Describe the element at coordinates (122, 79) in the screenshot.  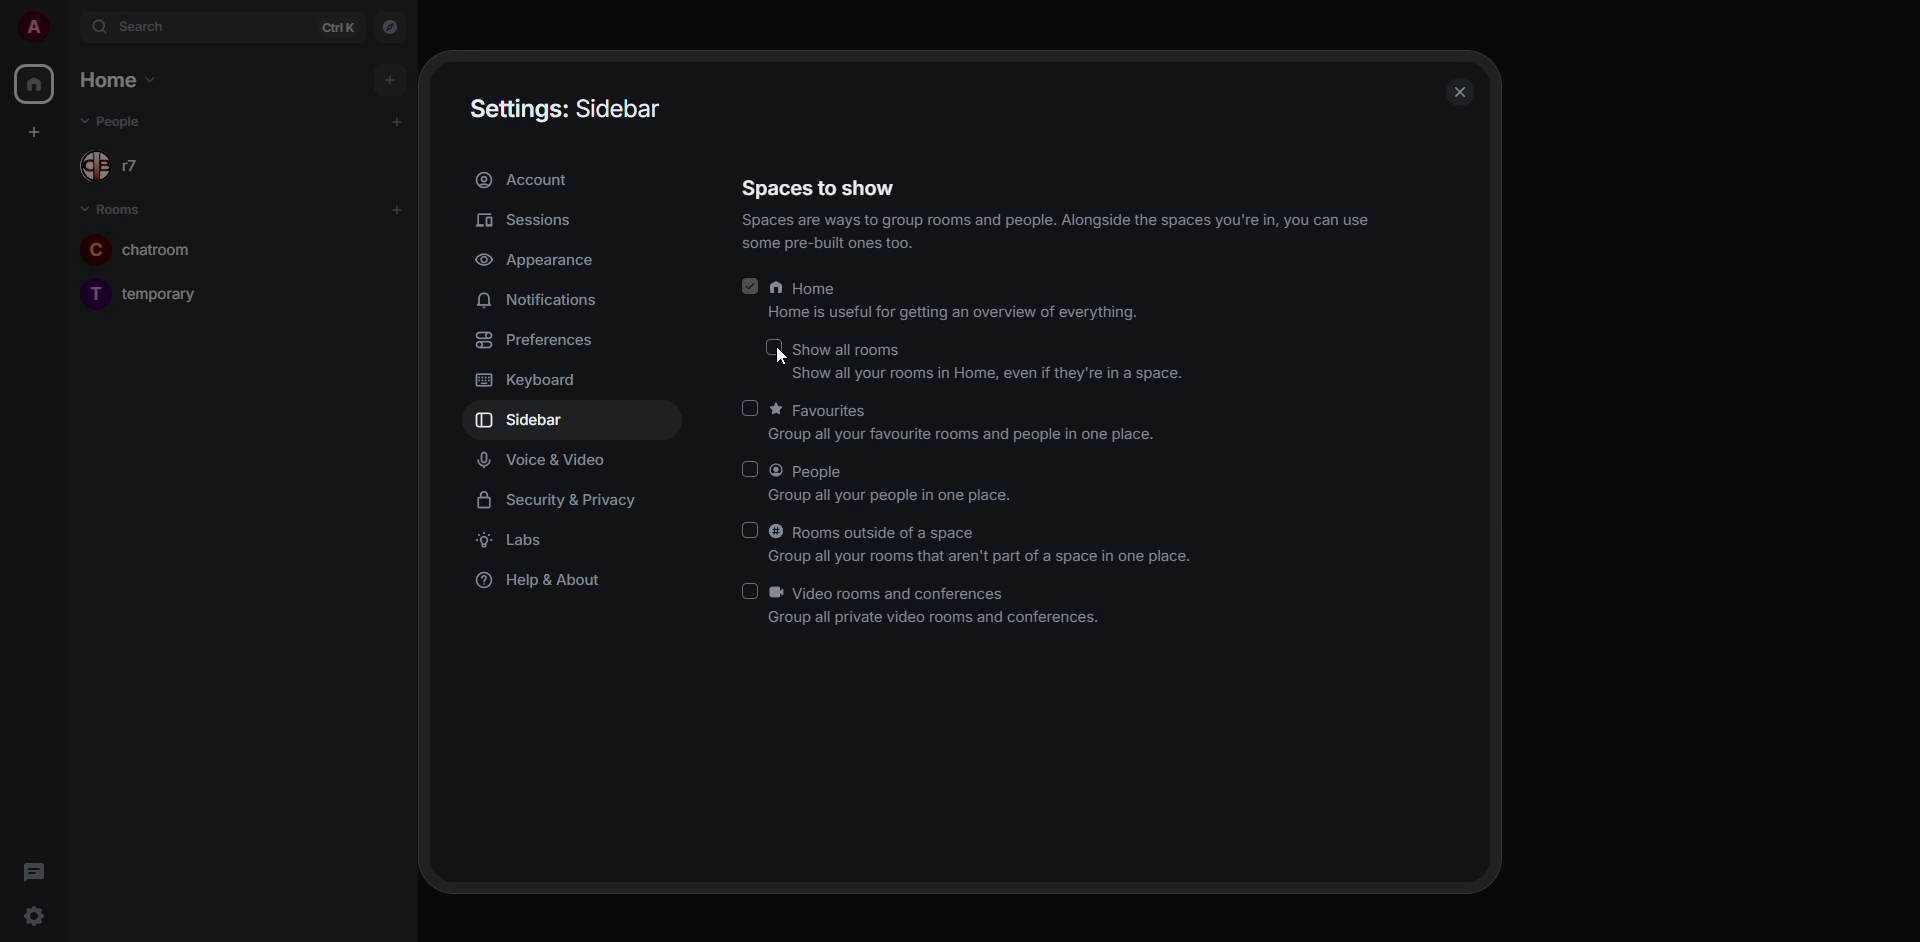
I see `home` at that location.